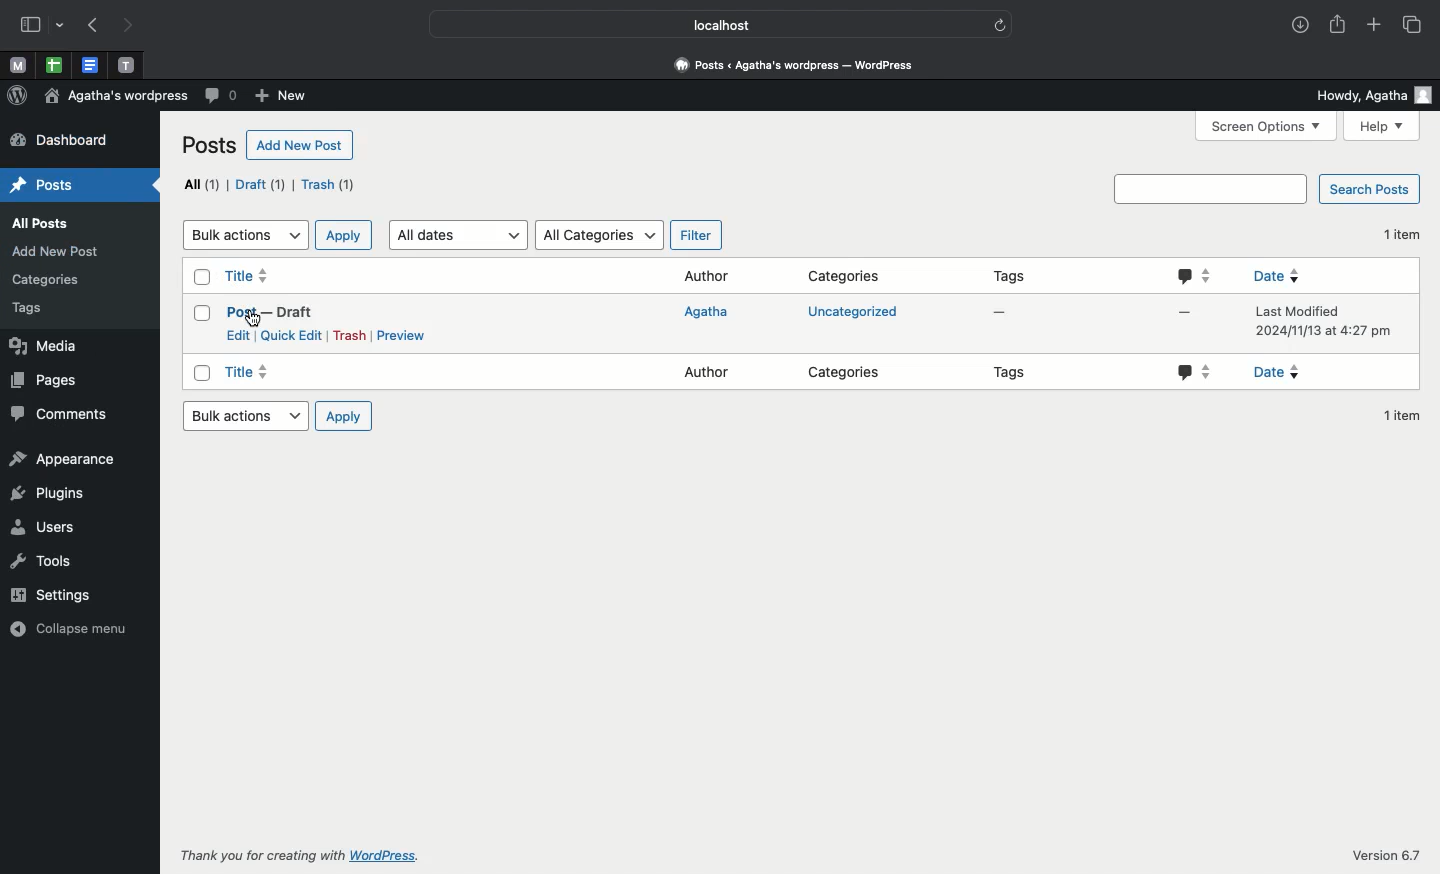 The width and height of the screenshot is (1440, 874). I want to click on Quick edit, so click(293, 336).